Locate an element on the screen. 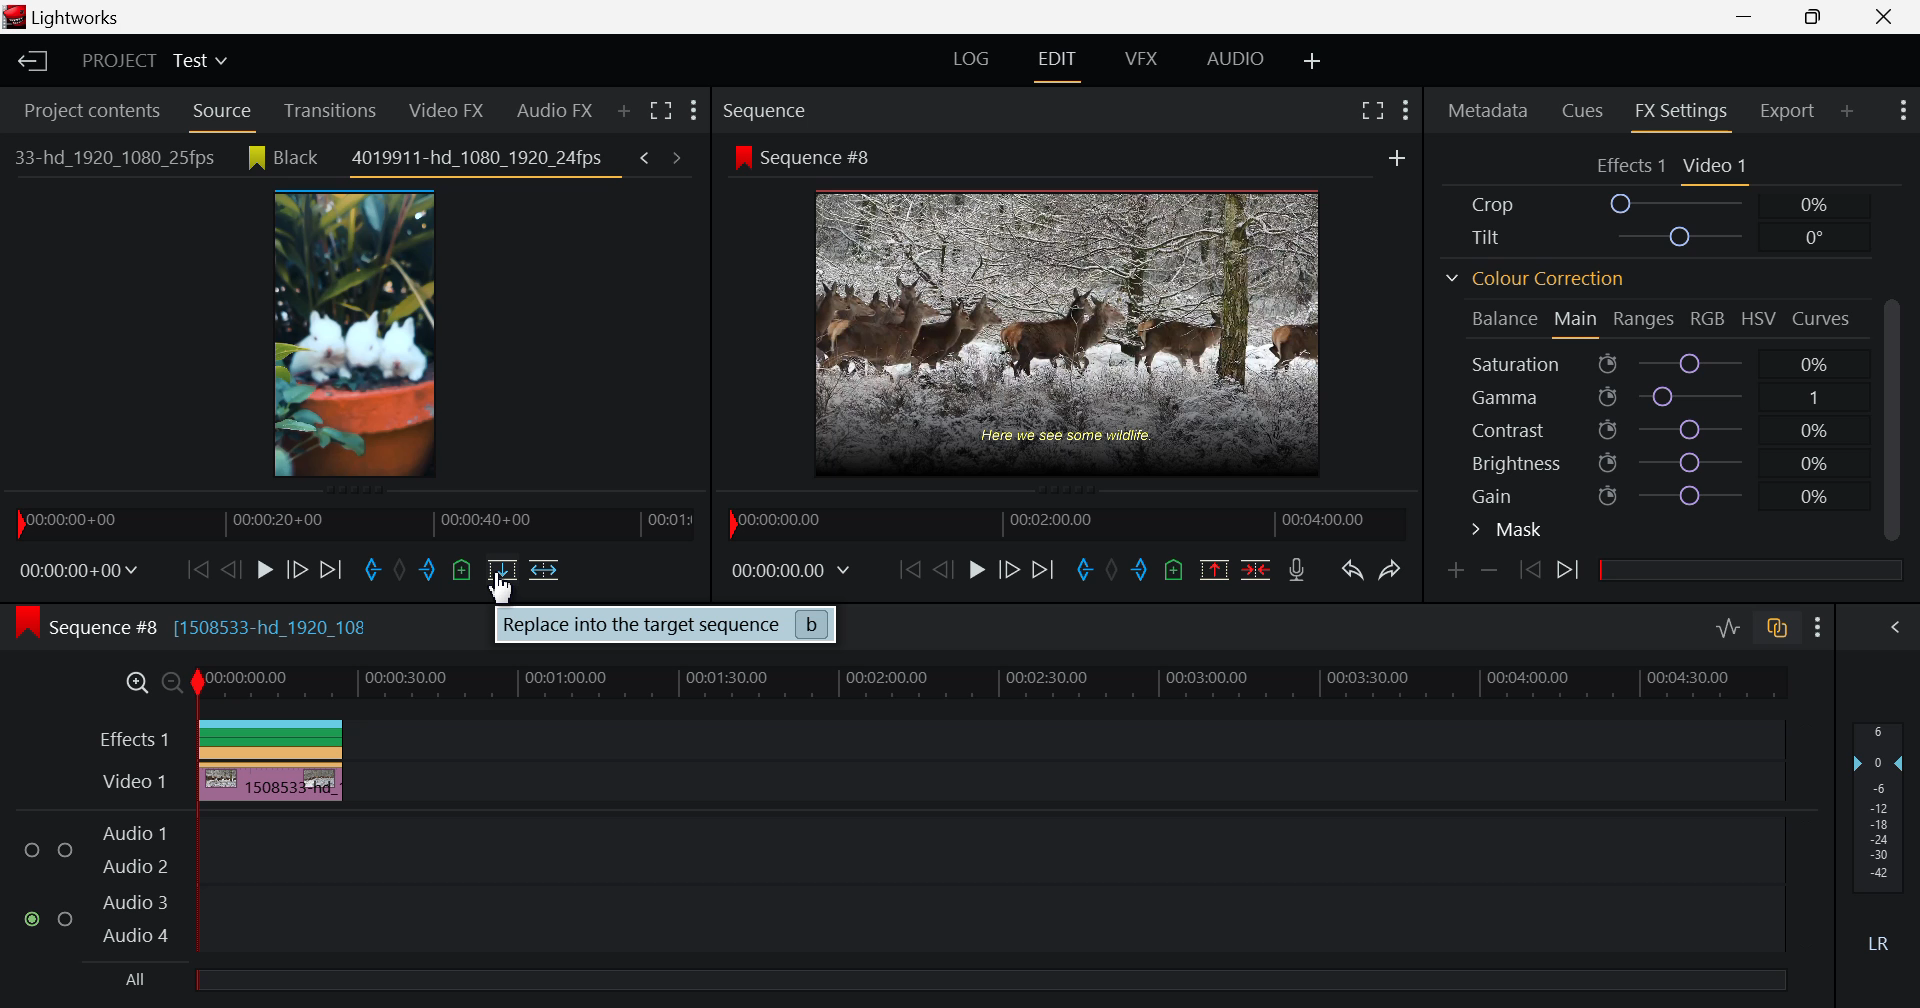 The width and height of the screenshot is (1920, 1008). Saturation is located at coordinates (1655, 364).